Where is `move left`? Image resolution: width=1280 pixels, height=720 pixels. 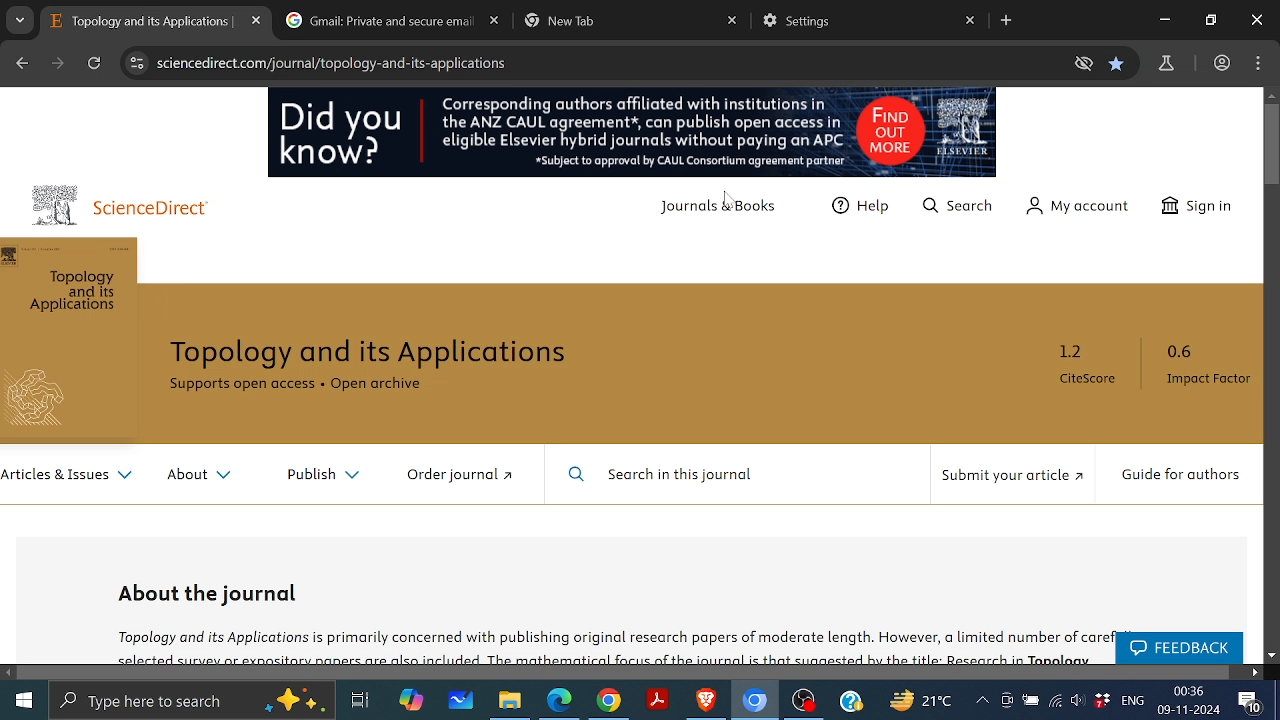
move left is located at coordinates (8, 672).